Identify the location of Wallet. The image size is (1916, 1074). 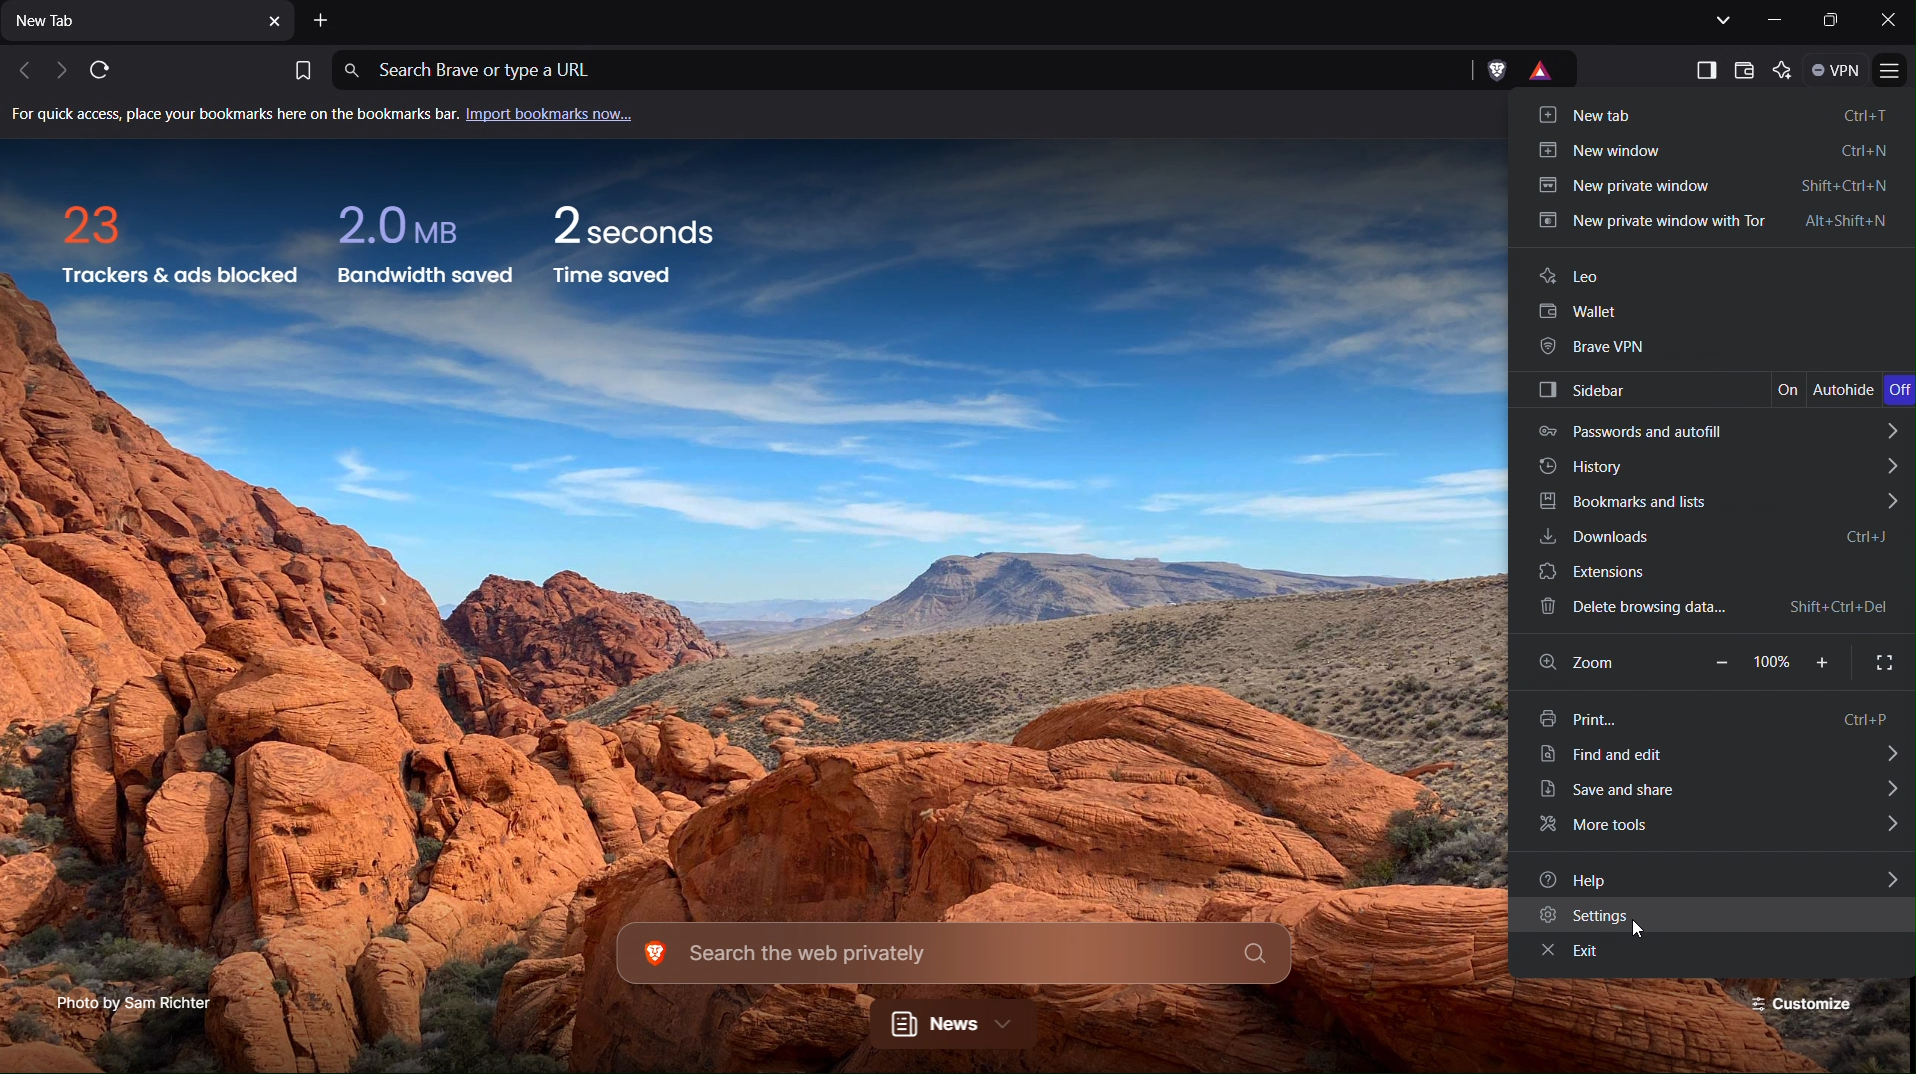
(1742, 69).